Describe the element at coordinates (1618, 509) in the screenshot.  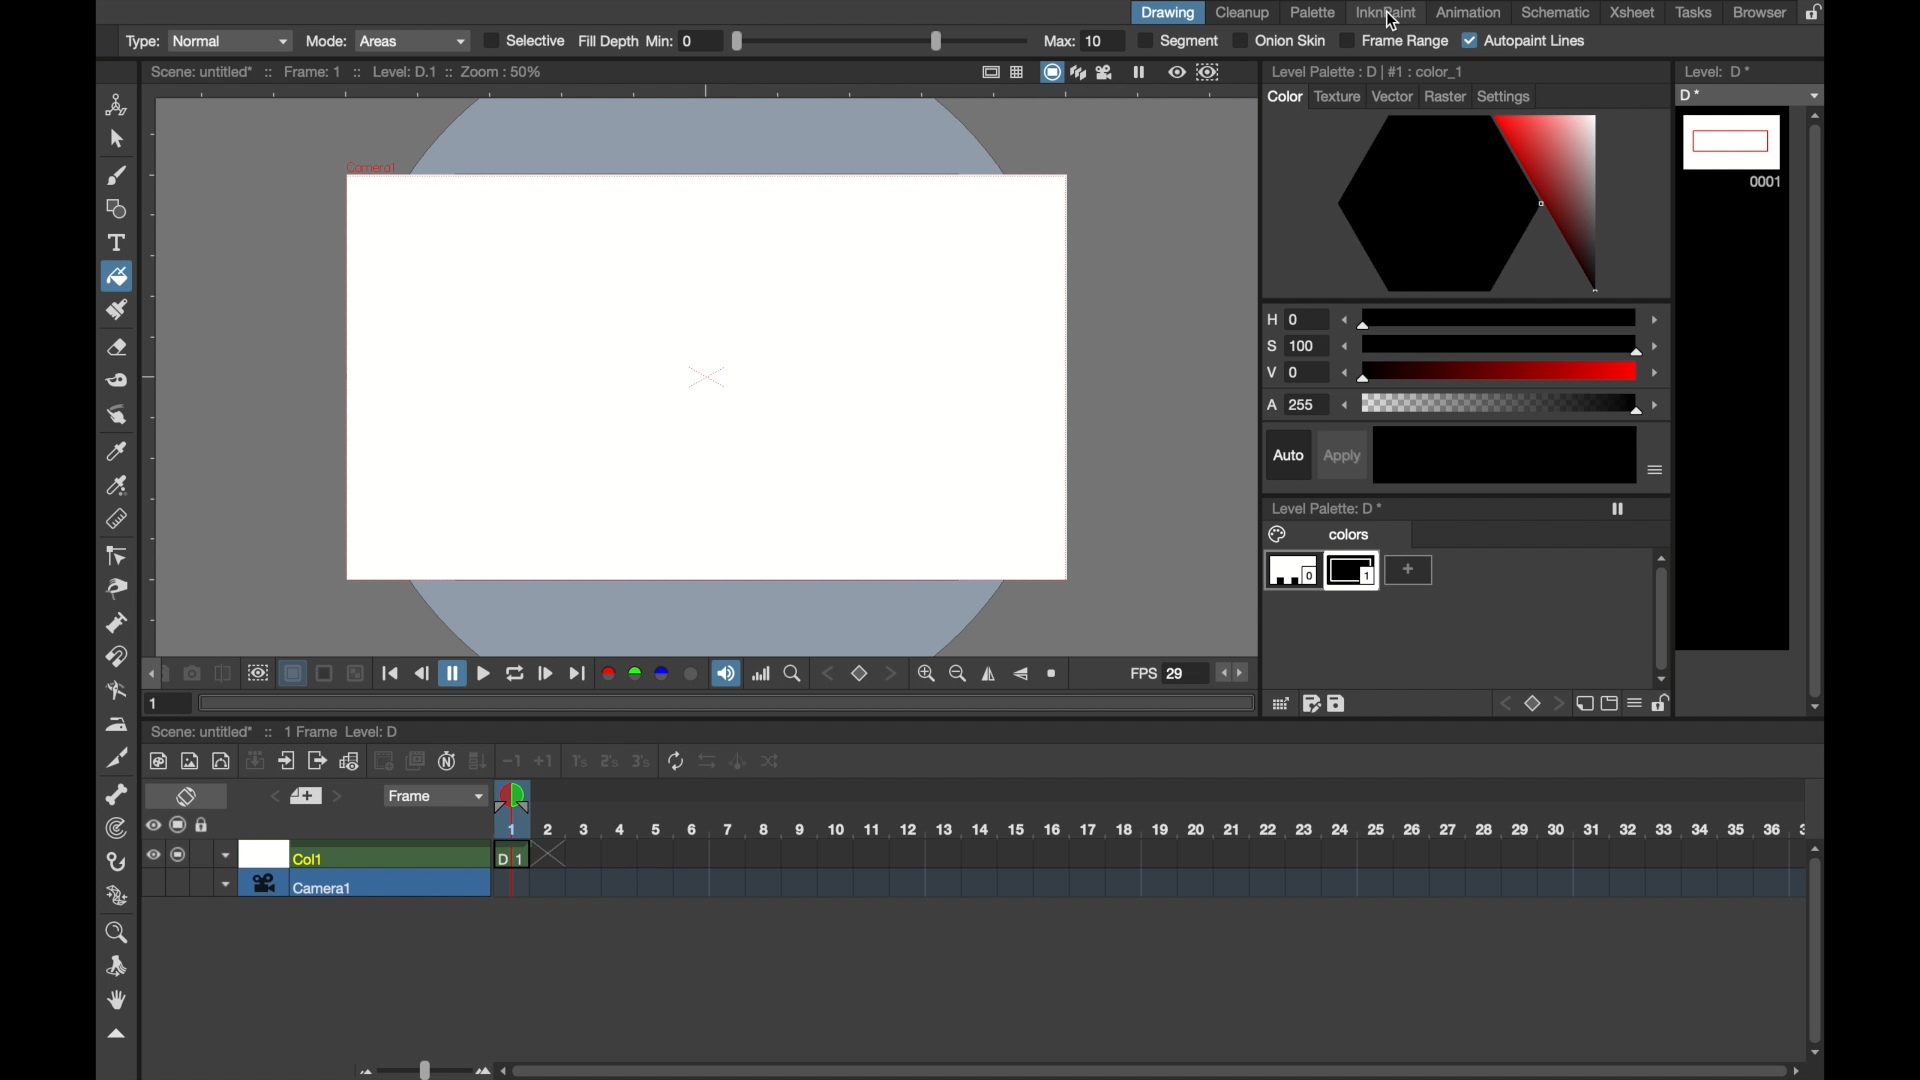
I see `freeze` at that location.